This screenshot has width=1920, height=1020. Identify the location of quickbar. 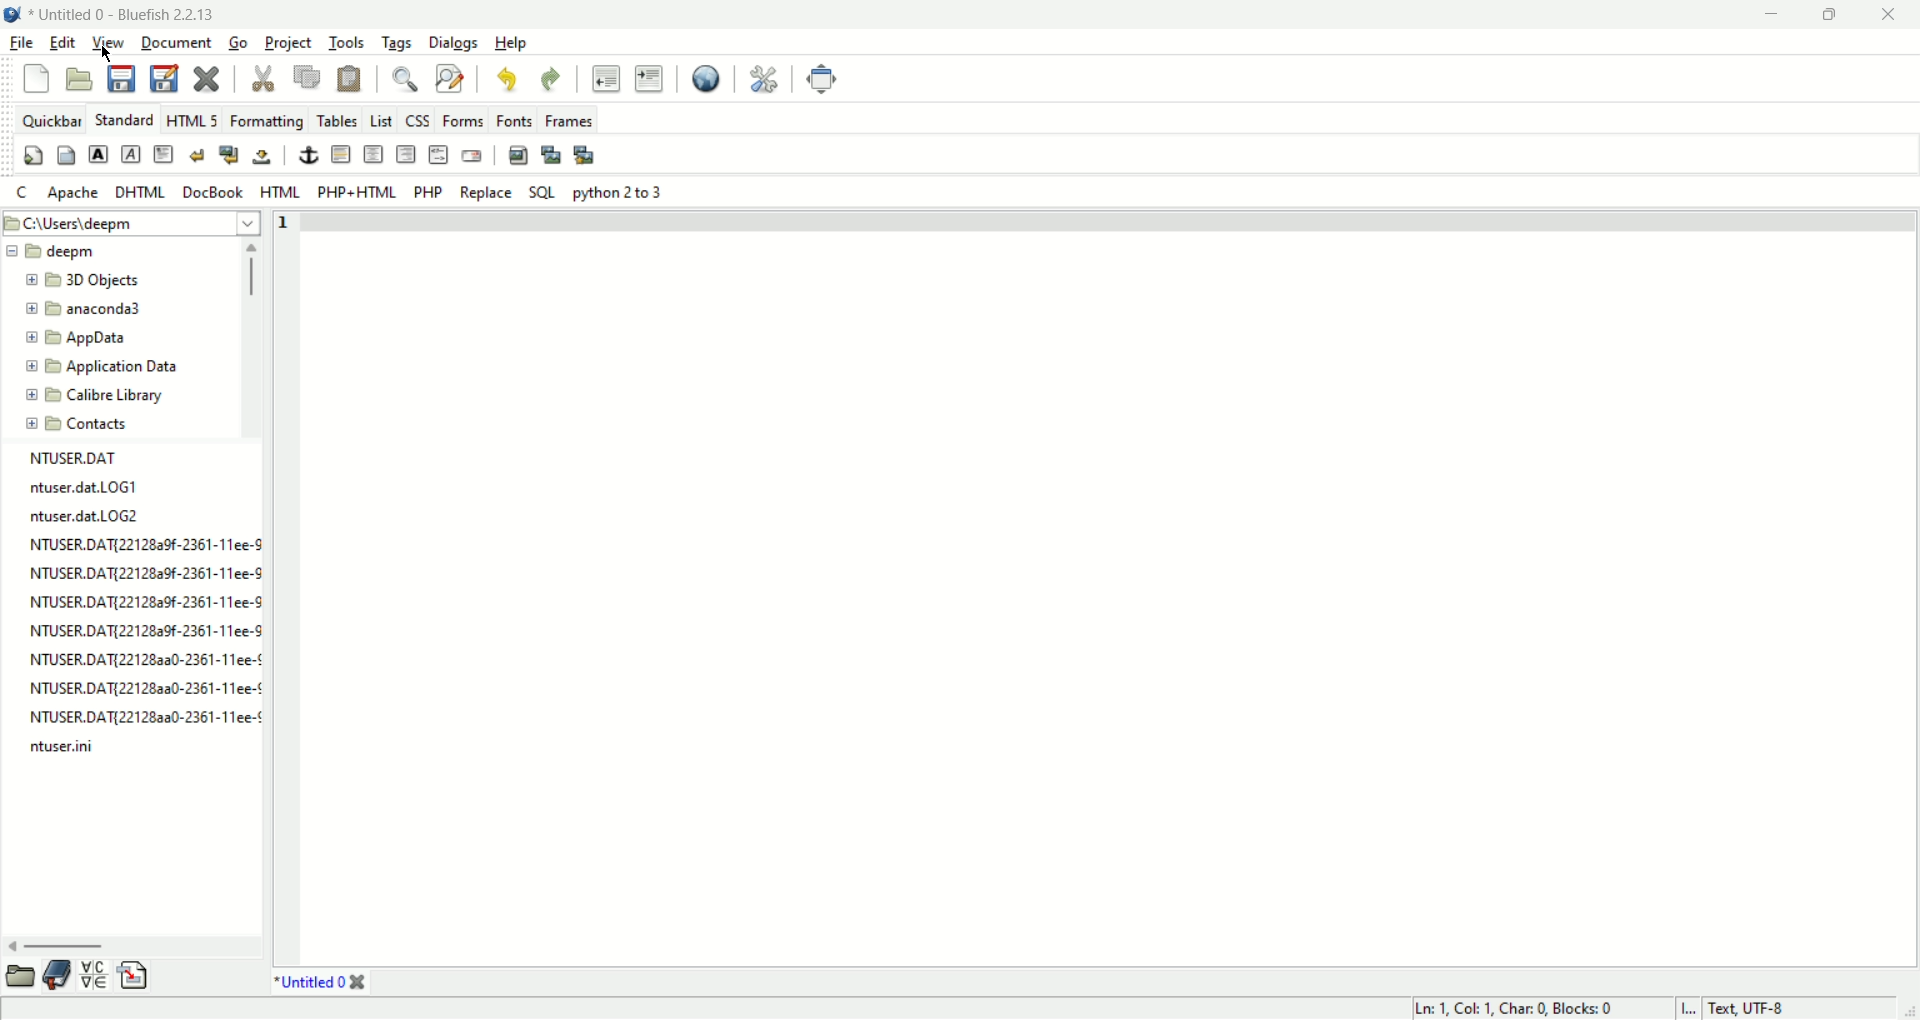
(43, 121).